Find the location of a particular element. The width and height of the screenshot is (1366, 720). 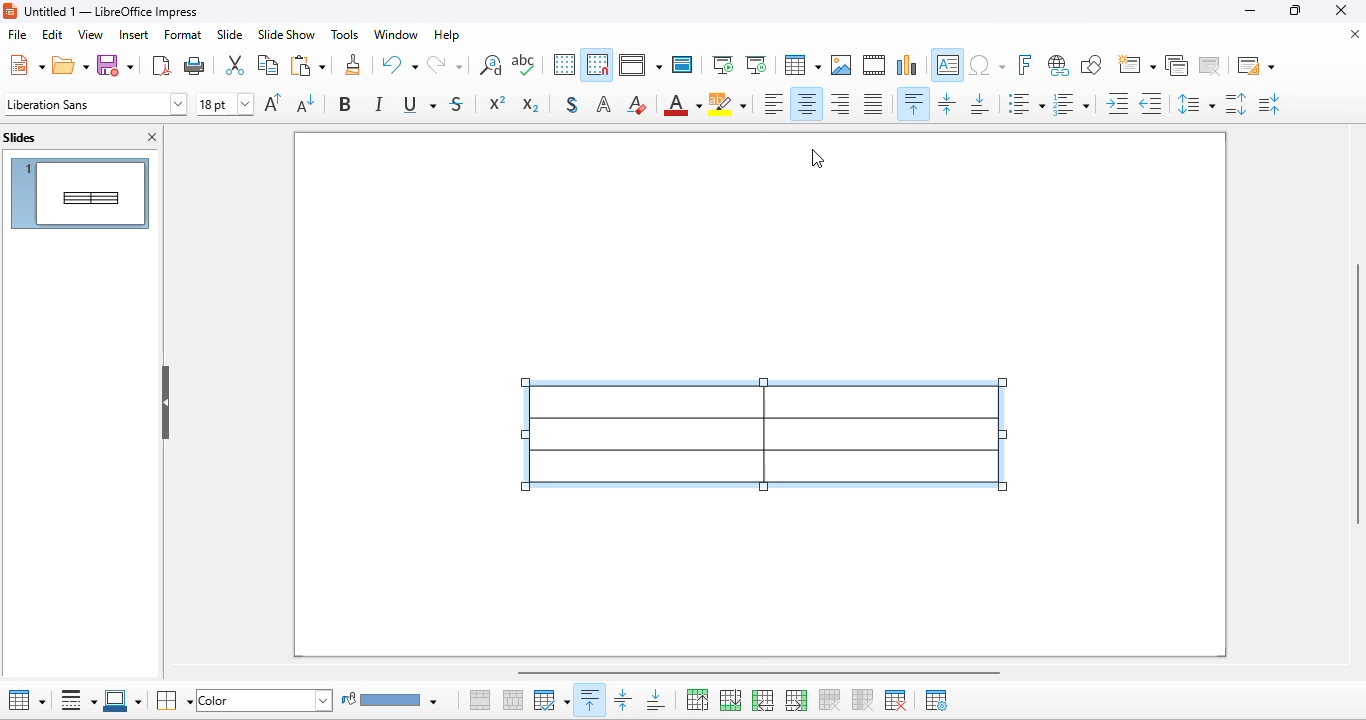

center vertically is located at coordinates (621, 699).